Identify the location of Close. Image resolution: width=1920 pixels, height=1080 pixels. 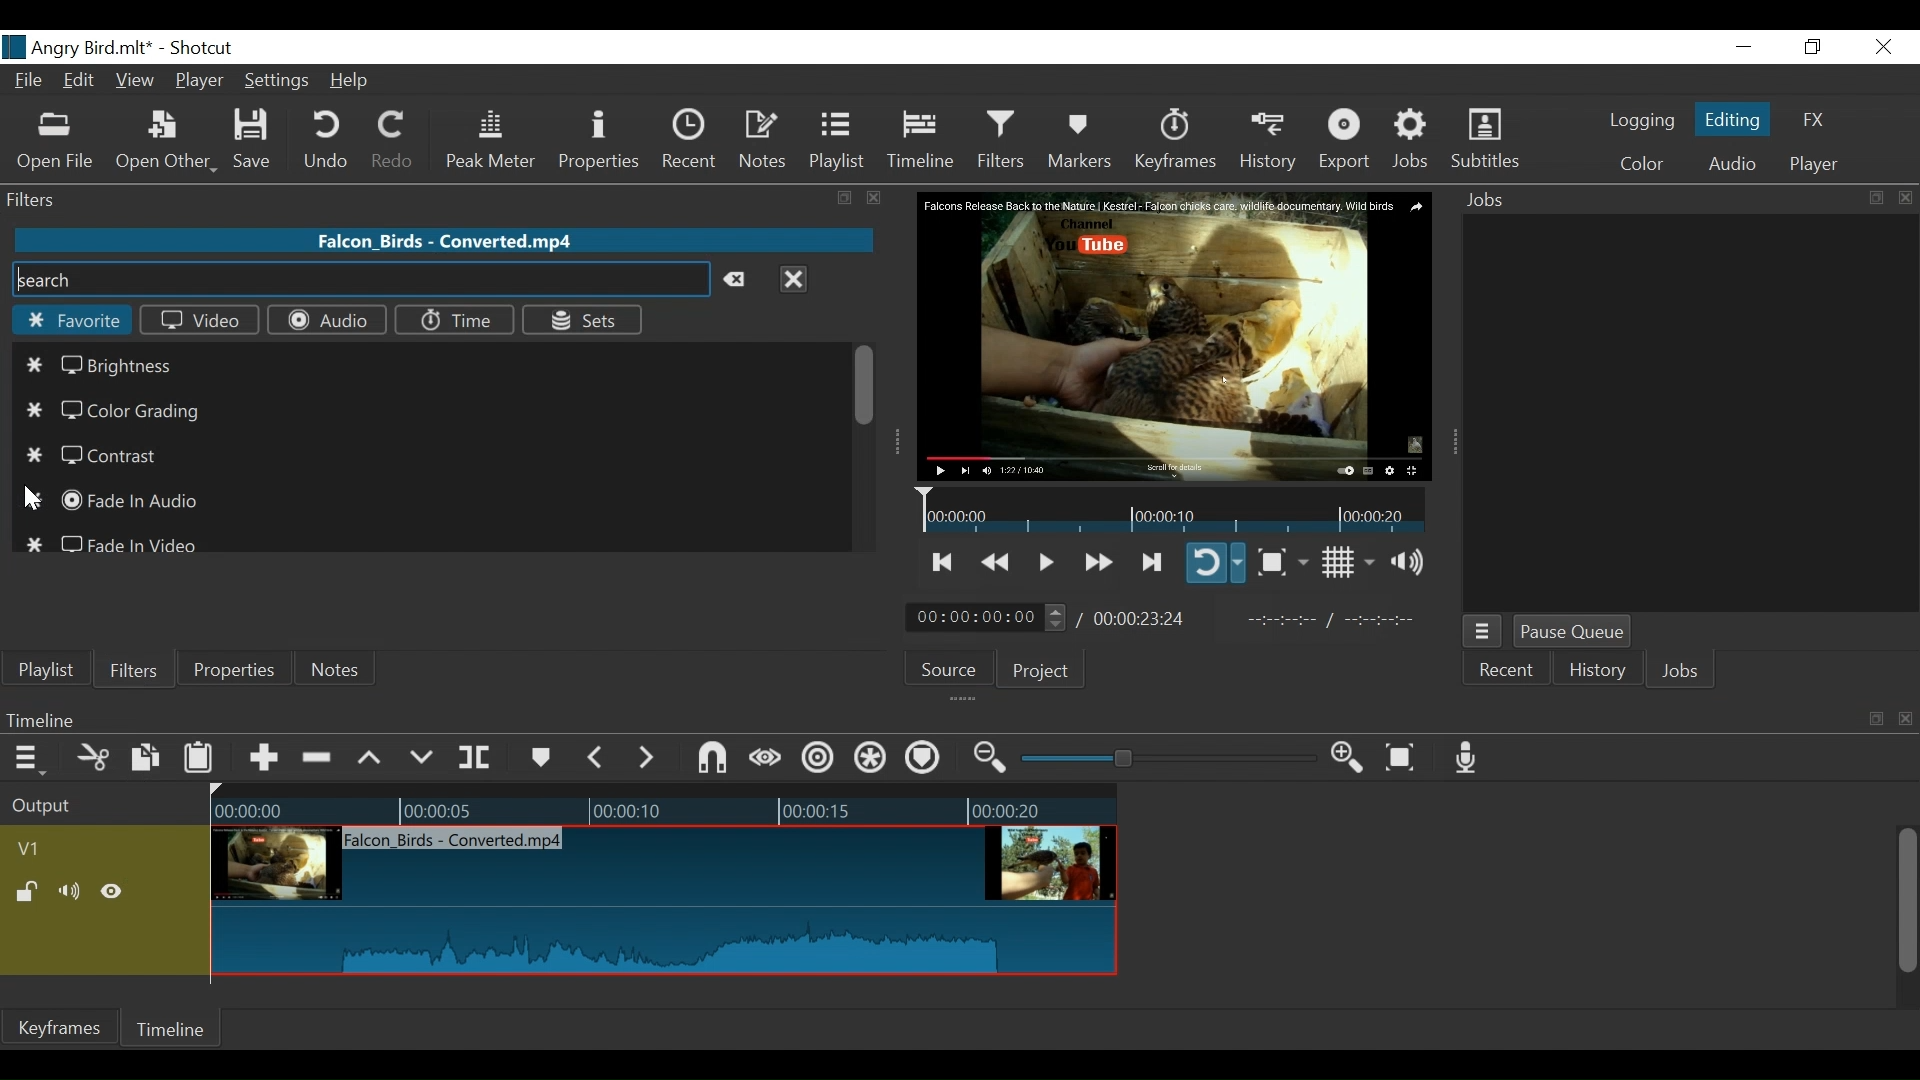
(1880, 48).